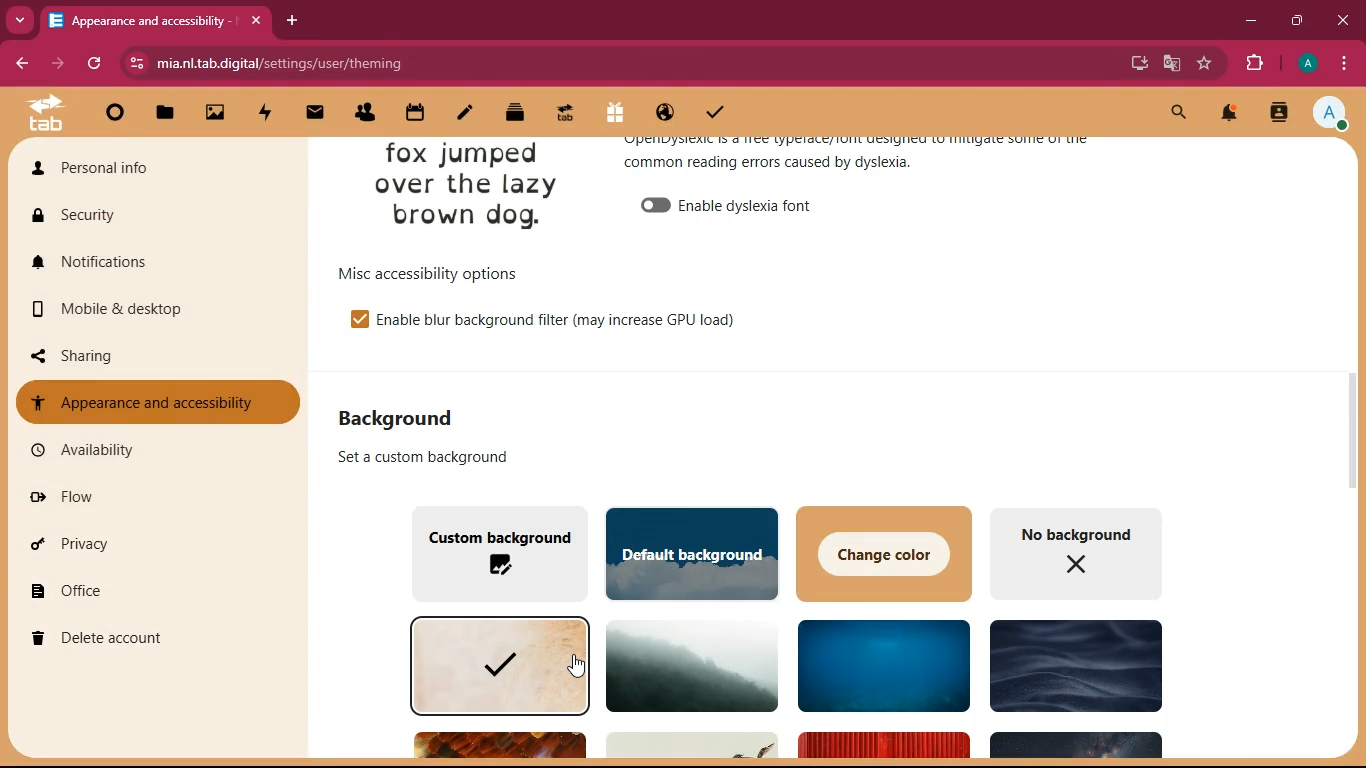 The image size is (1366, 768). What do you see at coordinates (317, 116) in the screenshot?
I see `mail` at bounding box center [317, 116].